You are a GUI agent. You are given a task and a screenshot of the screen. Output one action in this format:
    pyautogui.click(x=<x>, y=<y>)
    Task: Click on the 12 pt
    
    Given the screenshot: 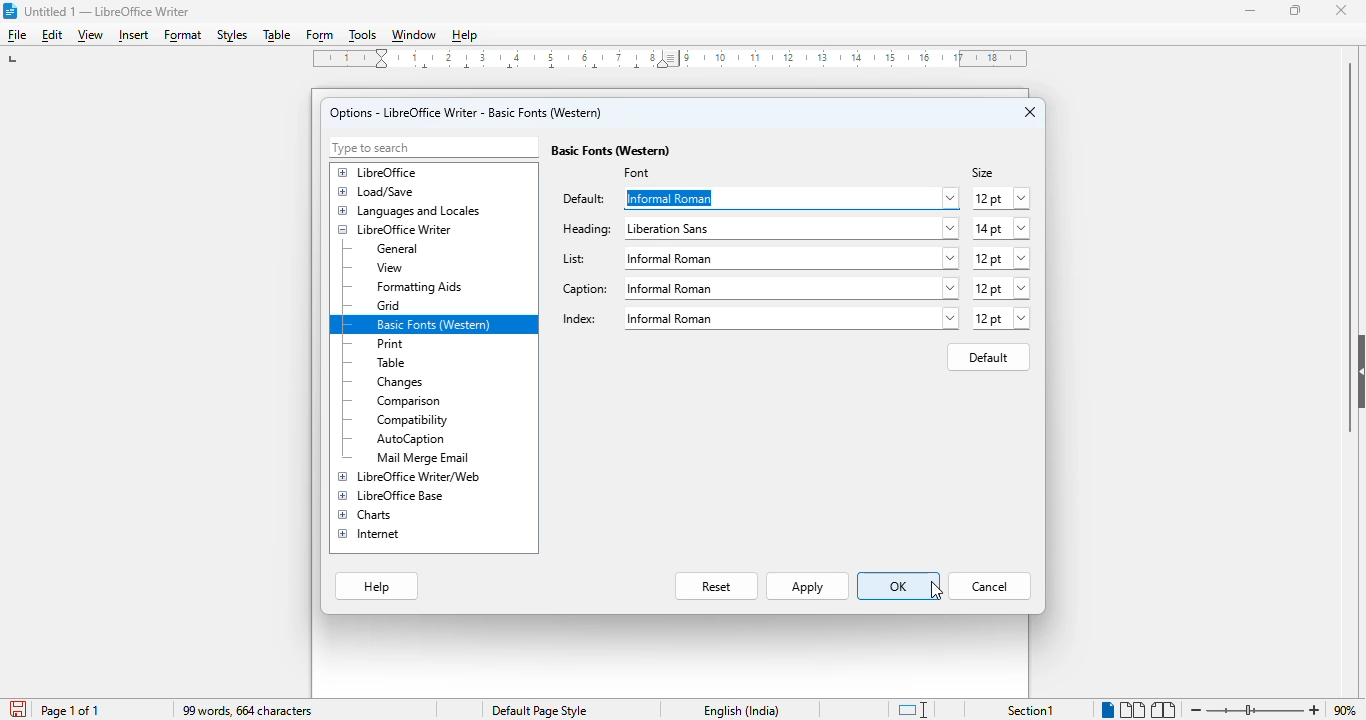 What is the action you would take?
    pyautogui.click(x=1001, y=318)
    